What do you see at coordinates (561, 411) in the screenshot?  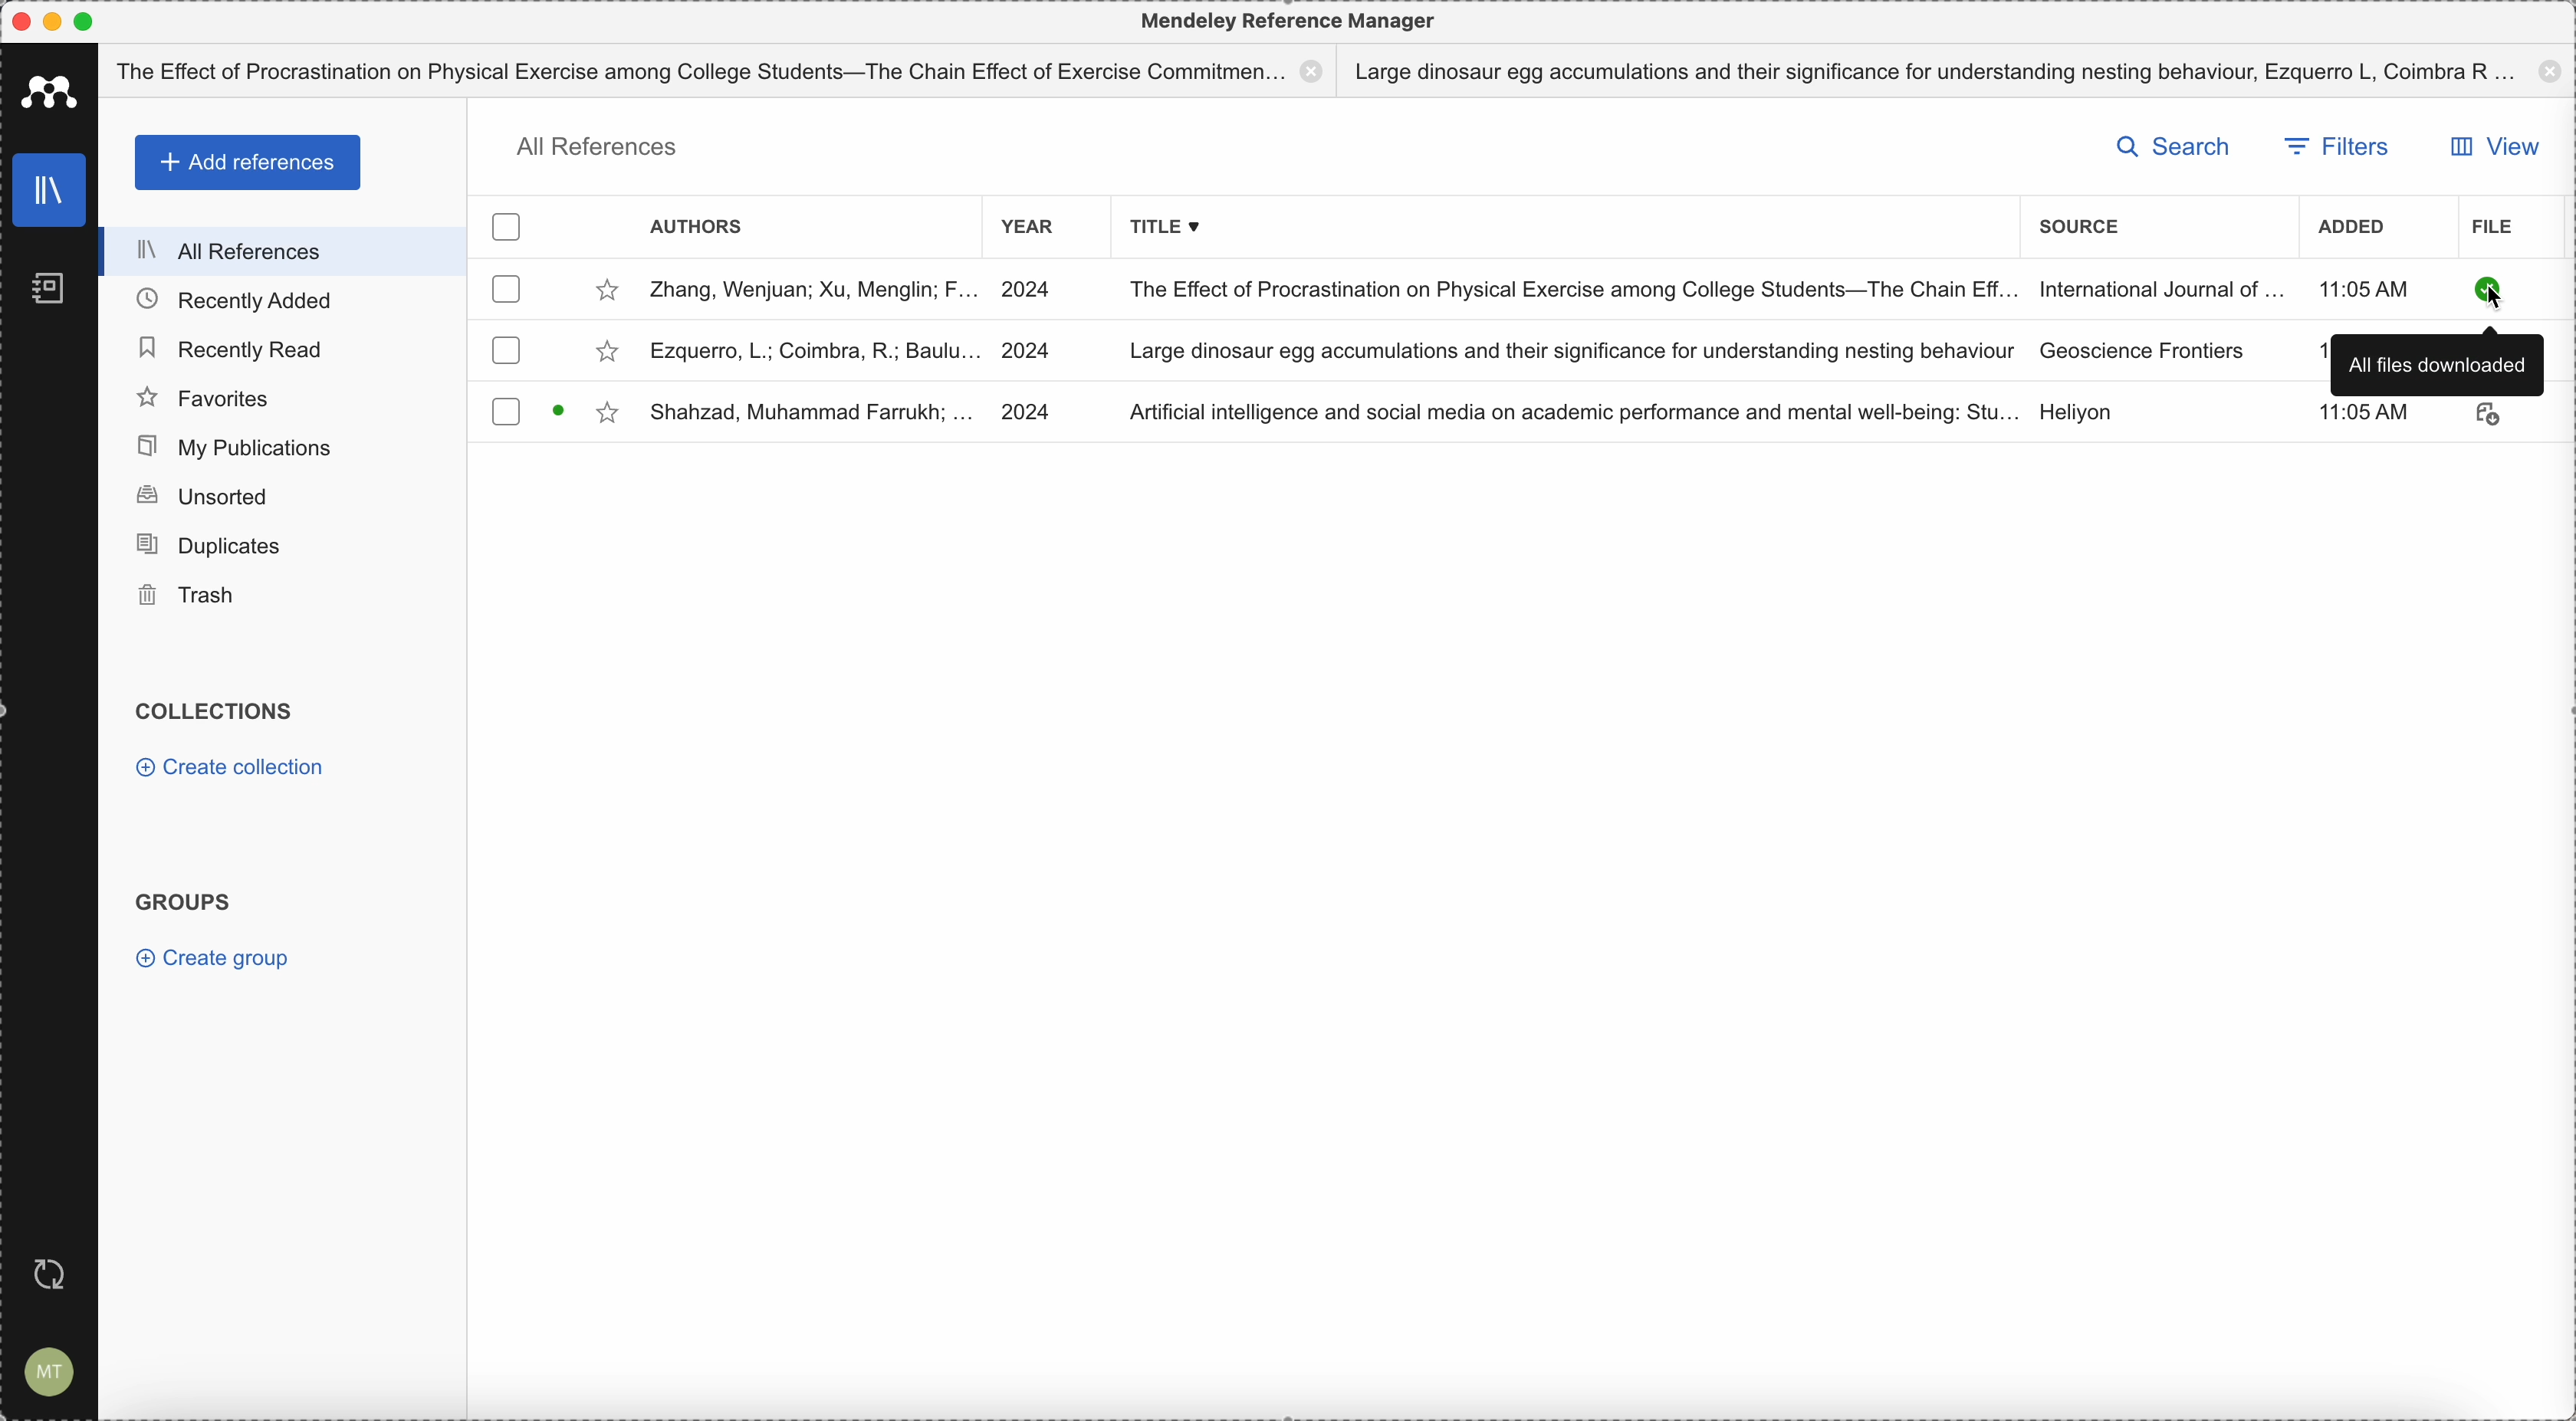 I see `Read/unread status` at bounding box center [561, 411].